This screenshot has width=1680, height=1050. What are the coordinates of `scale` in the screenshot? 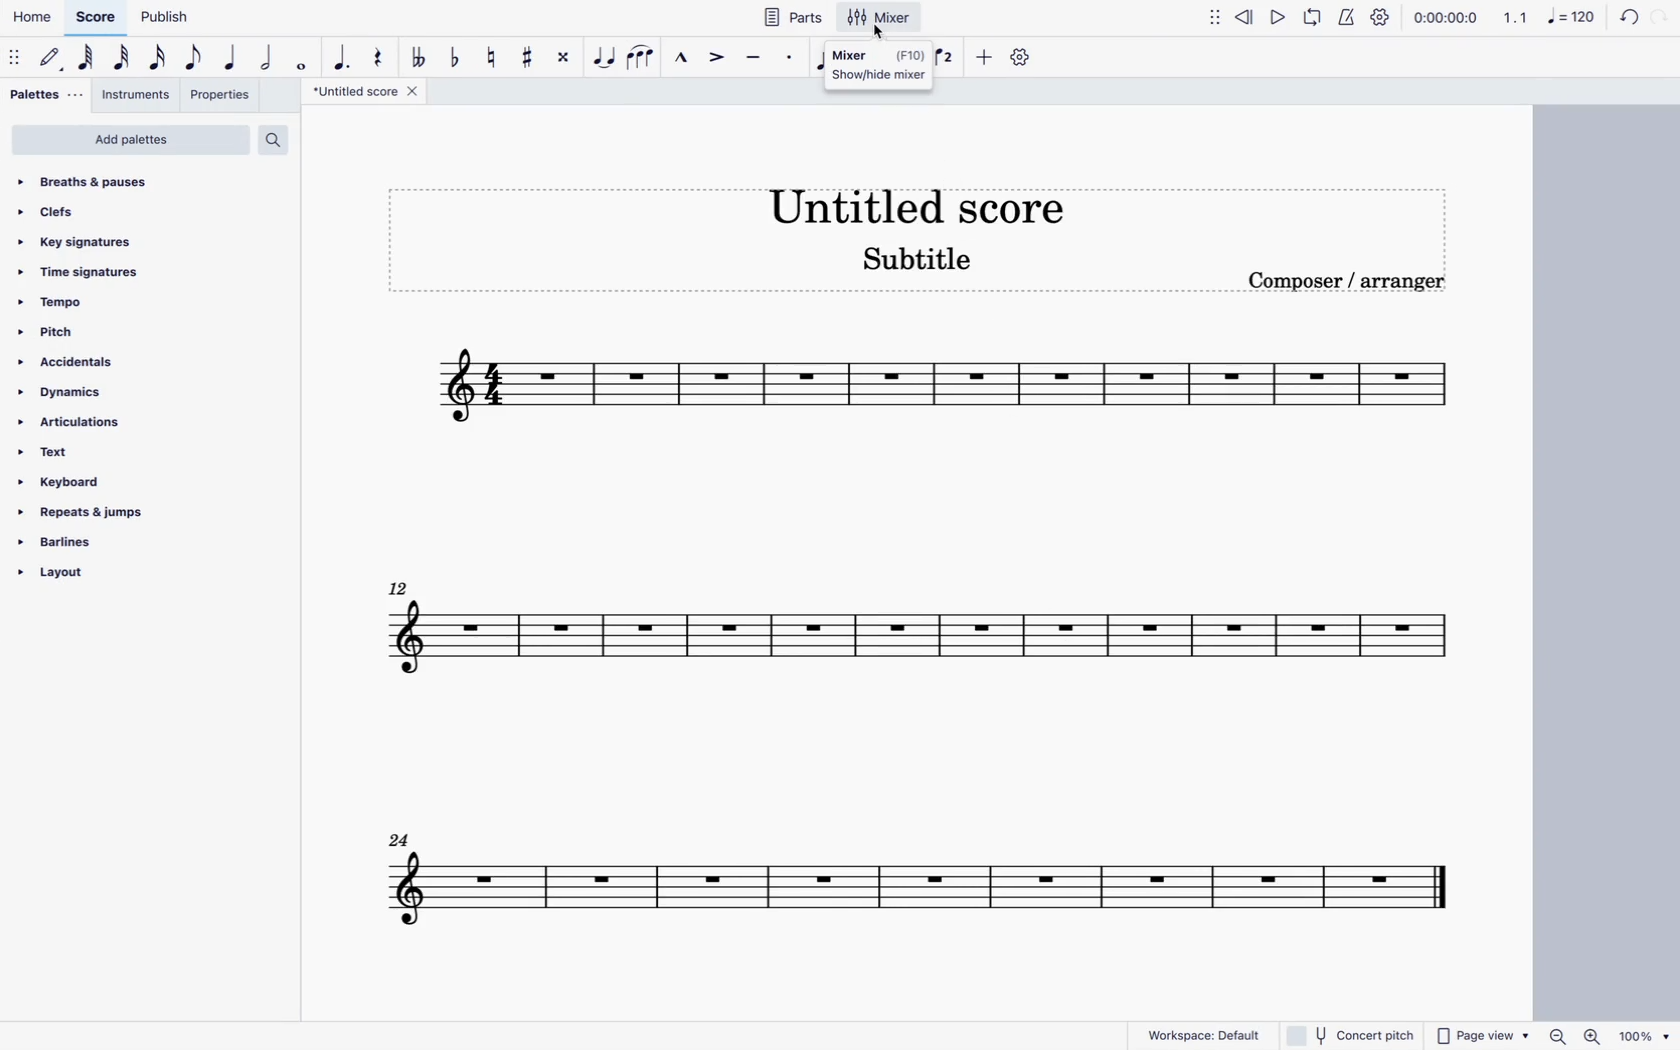 It's located at (918, 631).